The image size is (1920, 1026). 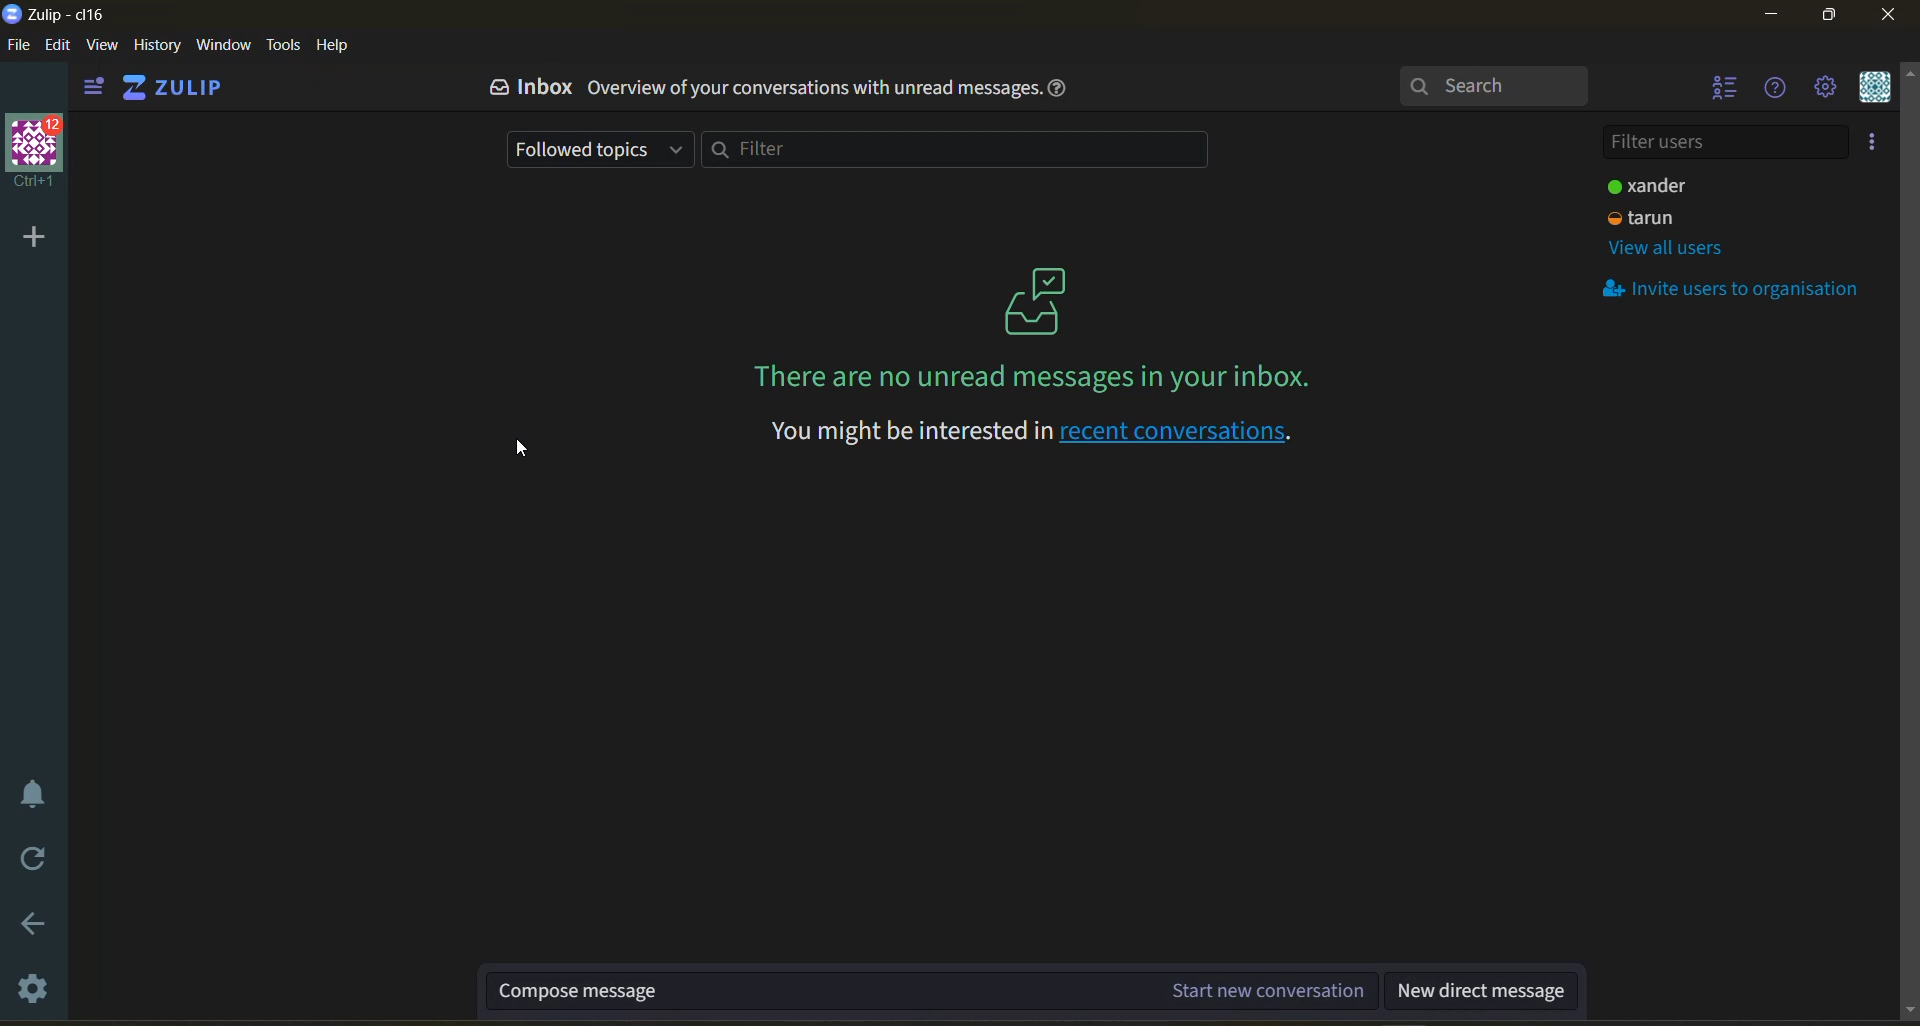 I want to click on organisation profile and name, so click(x=38, y=153).